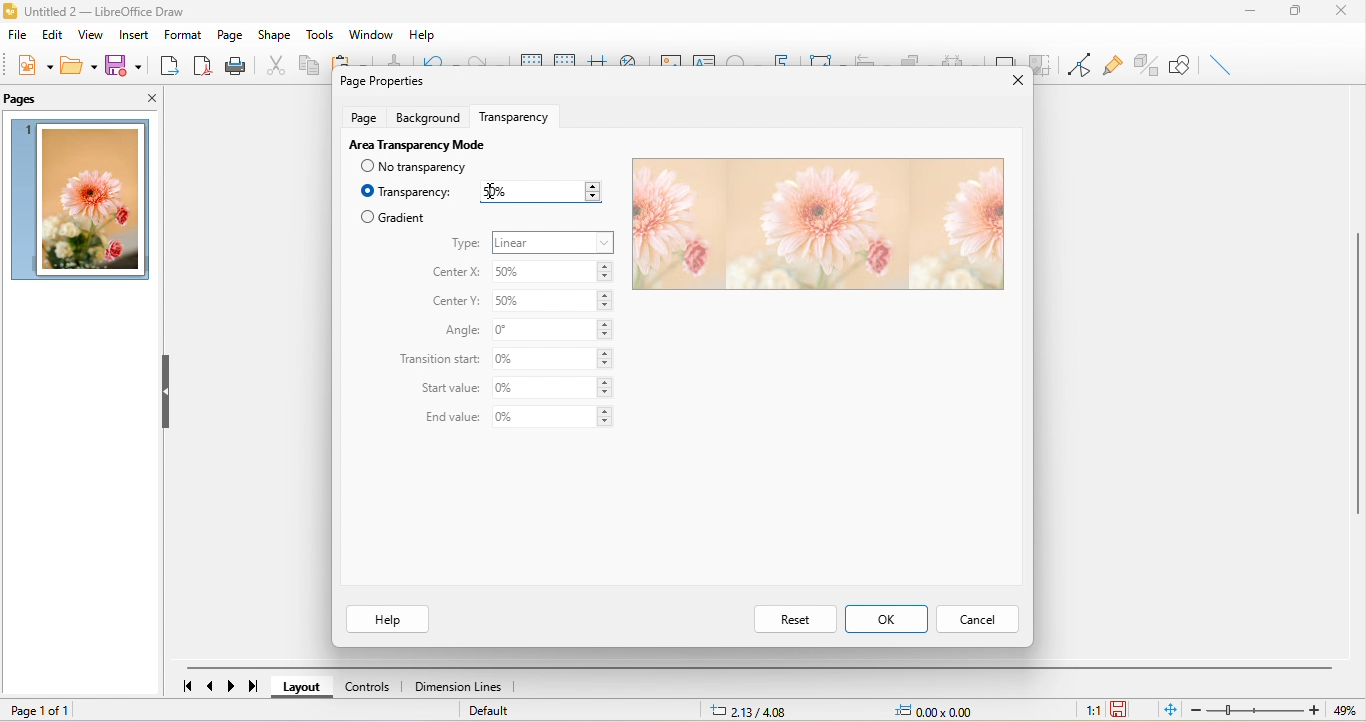 This screenshot has height=722, width=1366. What do you see at coordinates (1258, 13) in the screenshot?
I see `minimize` at bounding box center [1258, 13].